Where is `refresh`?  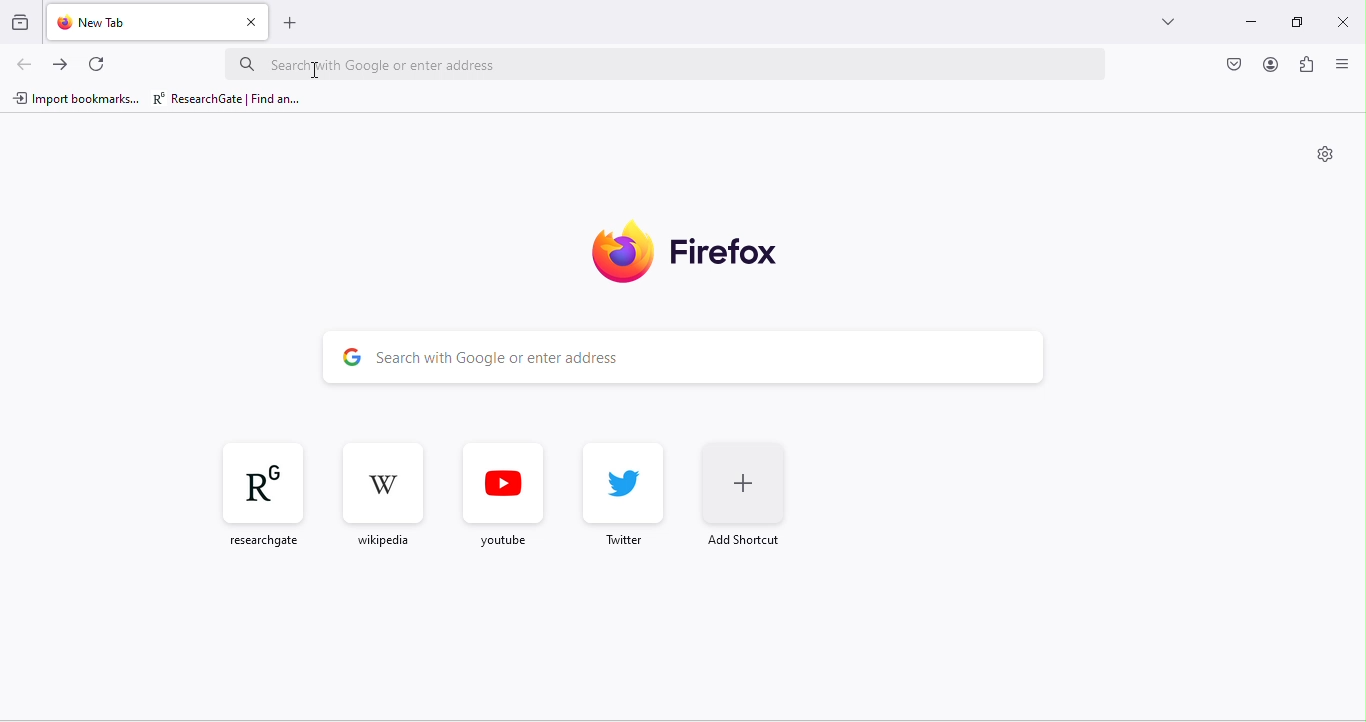 refresh is located at coordinates (96, 62).